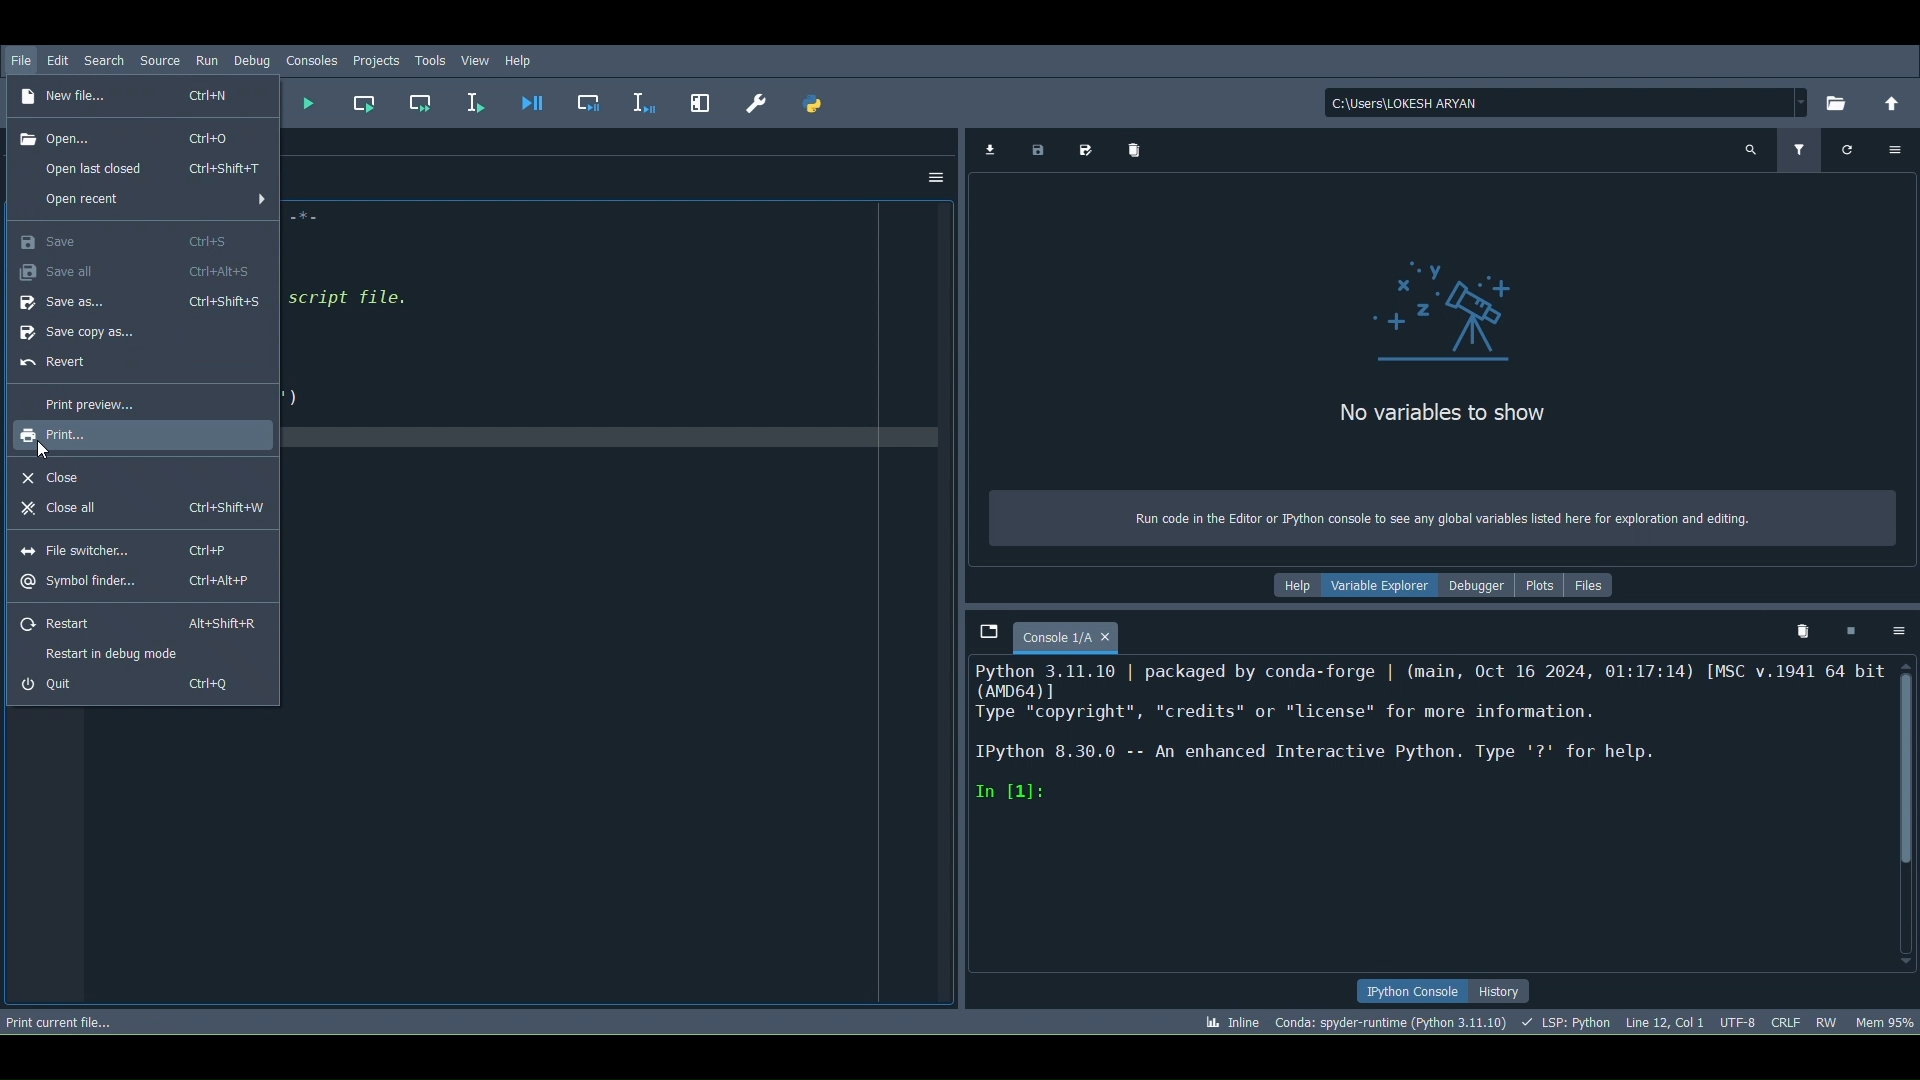  Describe the element at coordinates (58, 61) in the screenshot. I see `Edit` at that location.